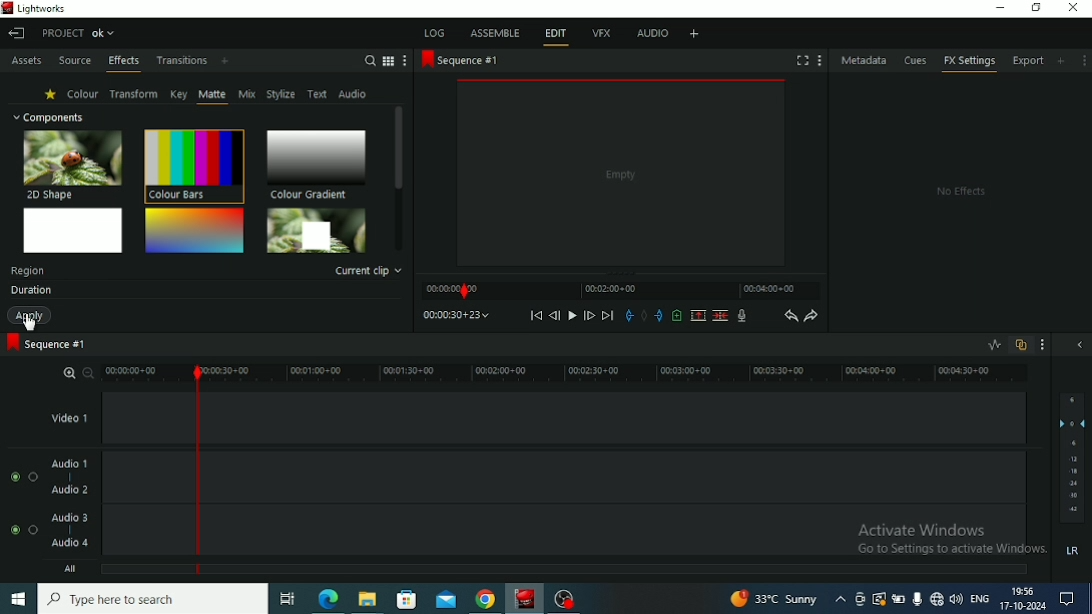 The image size is (1092, 614). Describe the element at coordinates (589, 315) in the screenshot. I see `Nudge one frame next` at that location.